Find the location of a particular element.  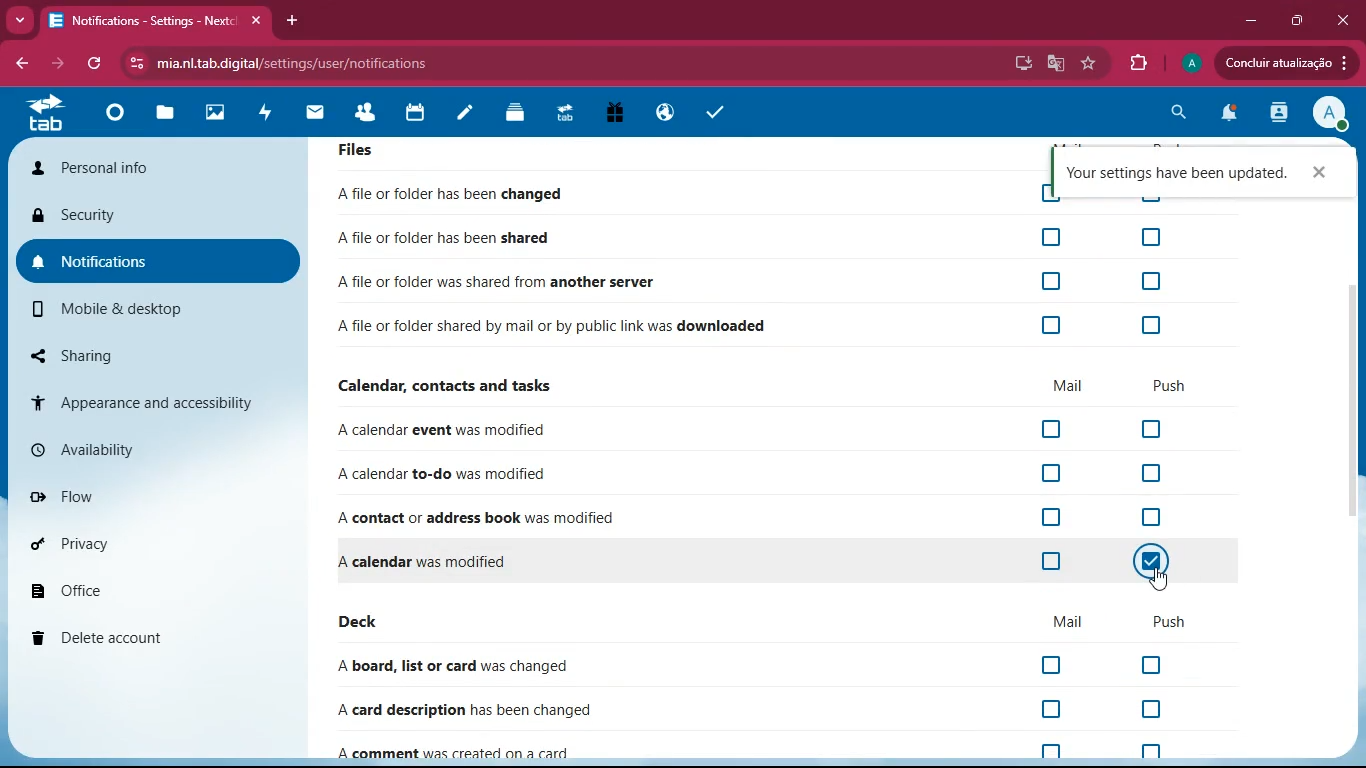

office is located at coordinates (131, 590).